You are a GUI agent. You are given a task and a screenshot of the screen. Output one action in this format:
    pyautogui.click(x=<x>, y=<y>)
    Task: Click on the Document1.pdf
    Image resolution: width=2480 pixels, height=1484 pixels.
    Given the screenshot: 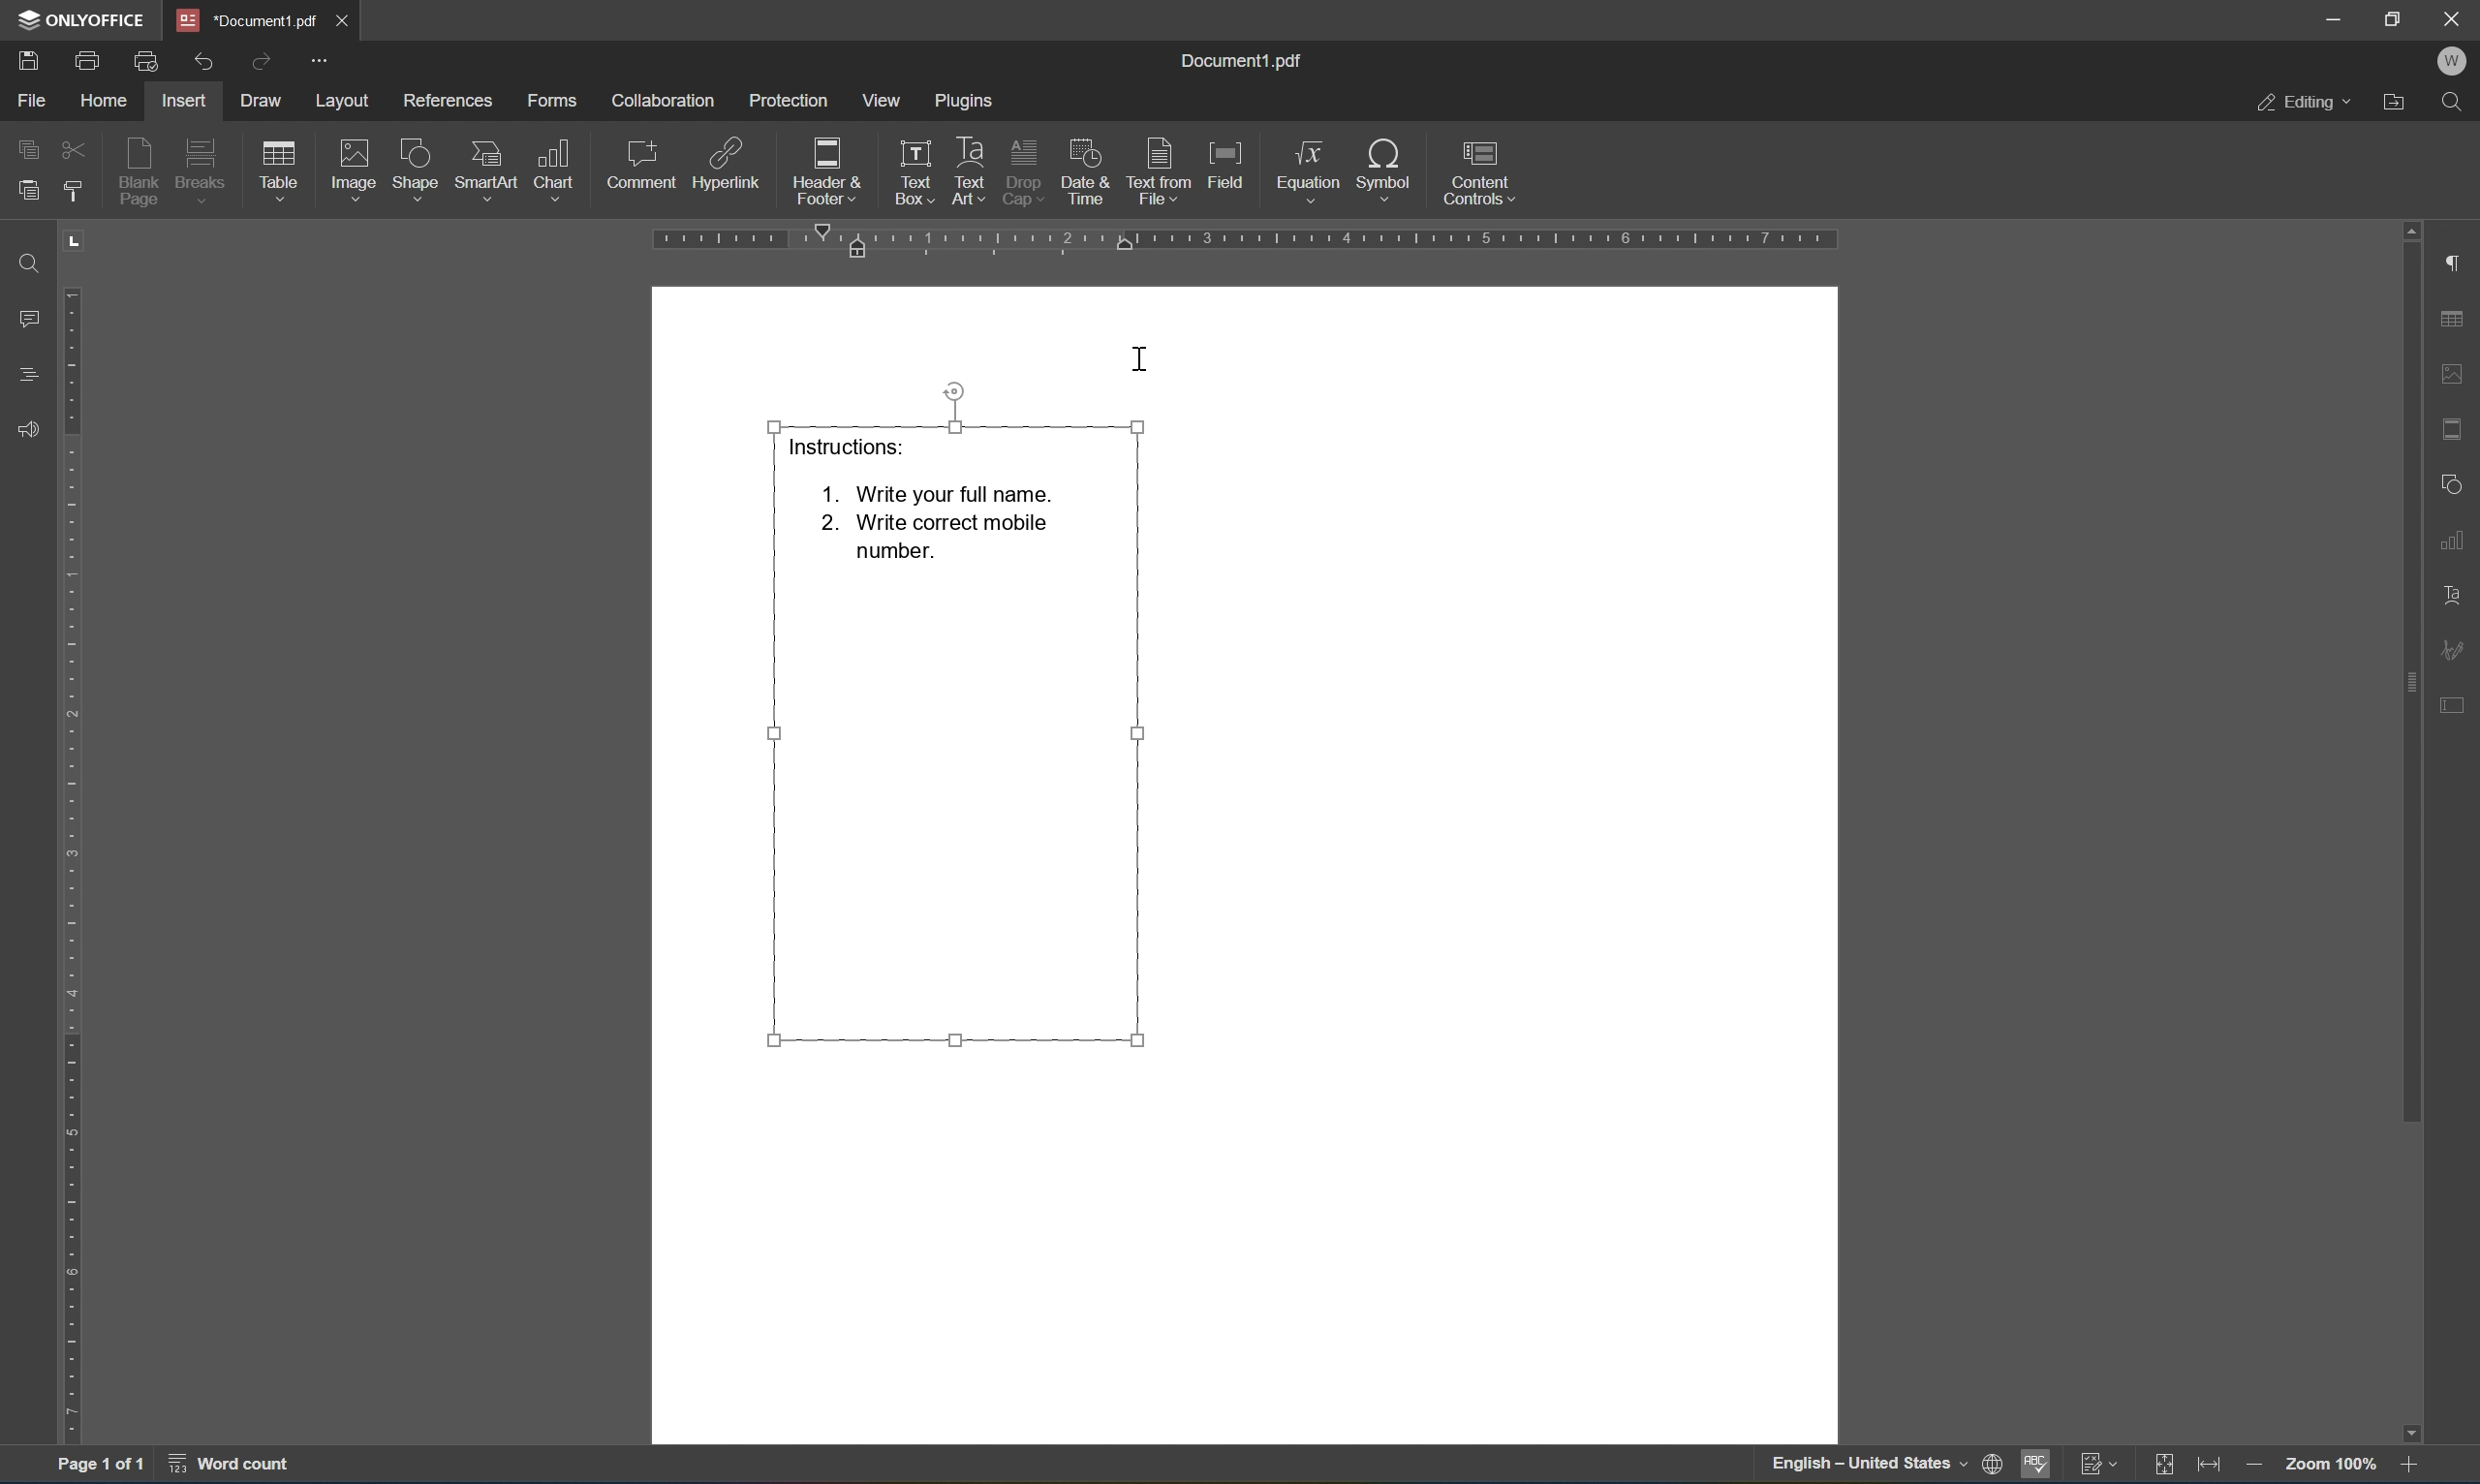 What is the action you would take?
    pyautogui.click(x=244, y=19)
    